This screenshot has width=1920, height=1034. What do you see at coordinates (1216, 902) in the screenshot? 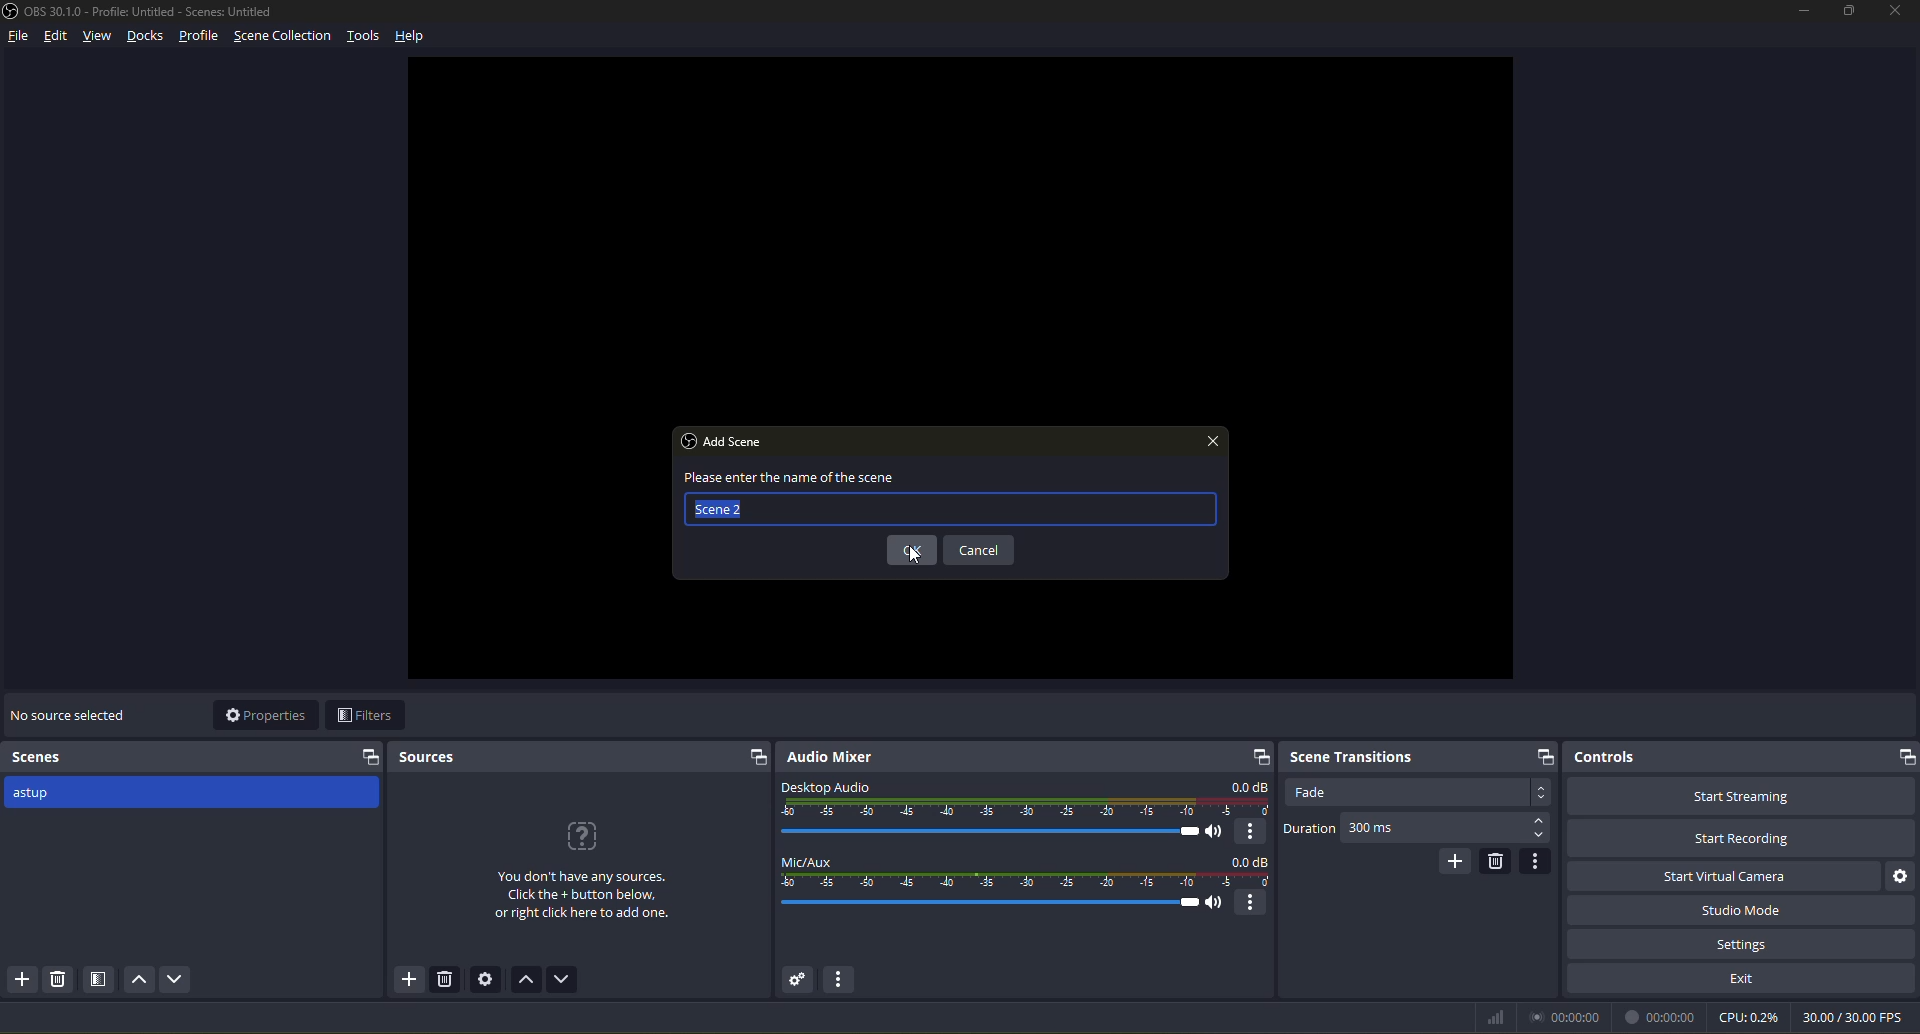
I see `mute` at bounding box center [1216, 902].